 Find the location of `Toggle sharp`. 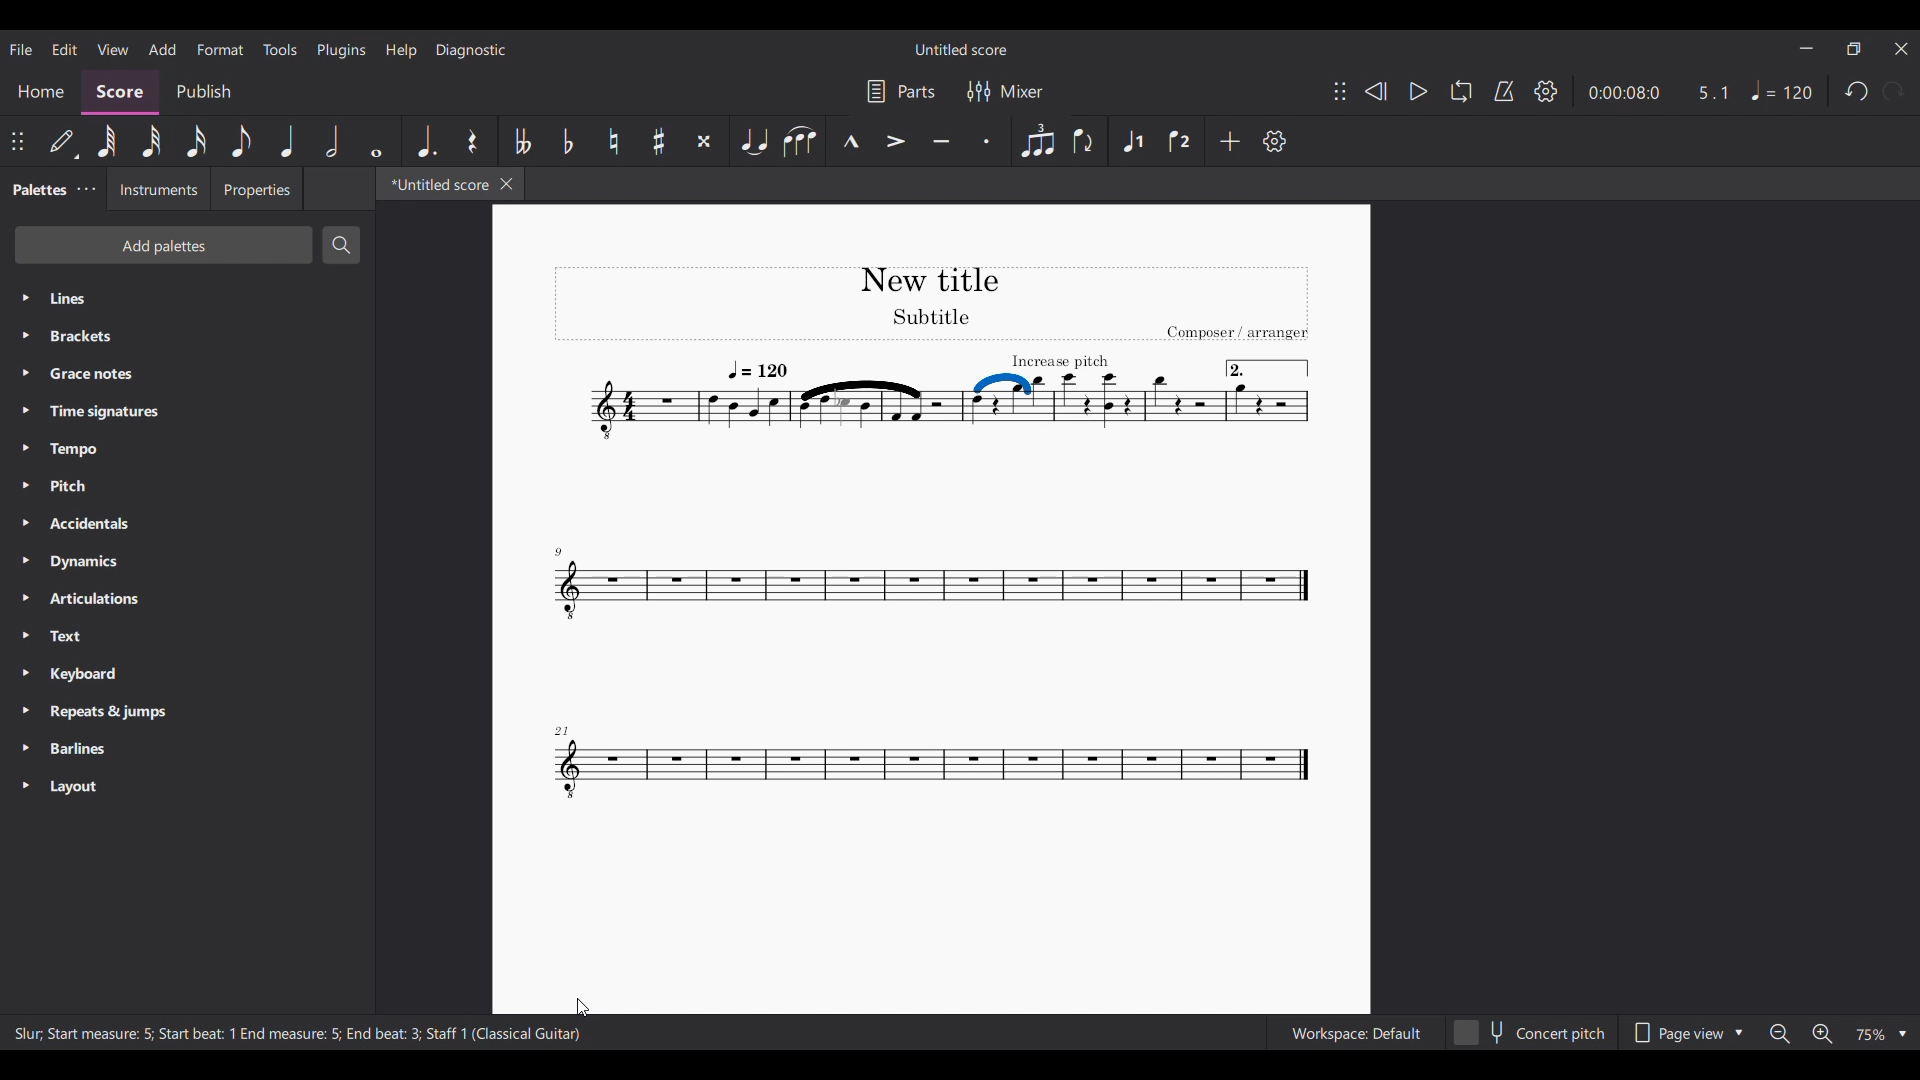

Toggle sharp is located at coordinates (659, 141).